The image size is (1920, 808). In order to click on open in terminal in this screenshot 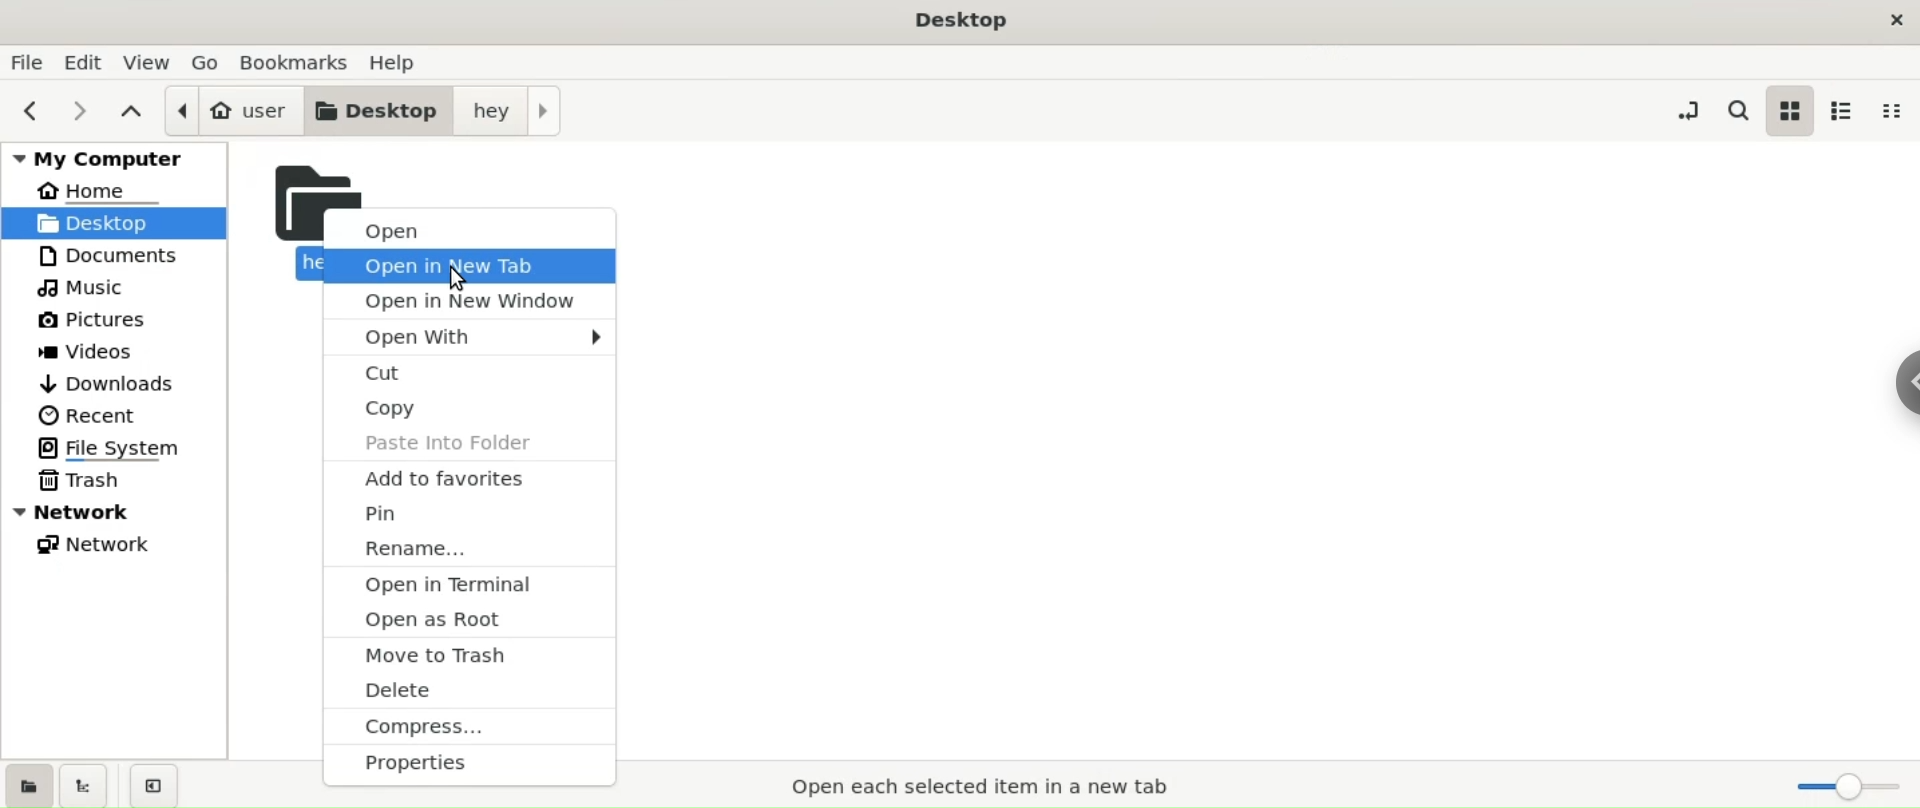, I will do `click(469, 583)`.